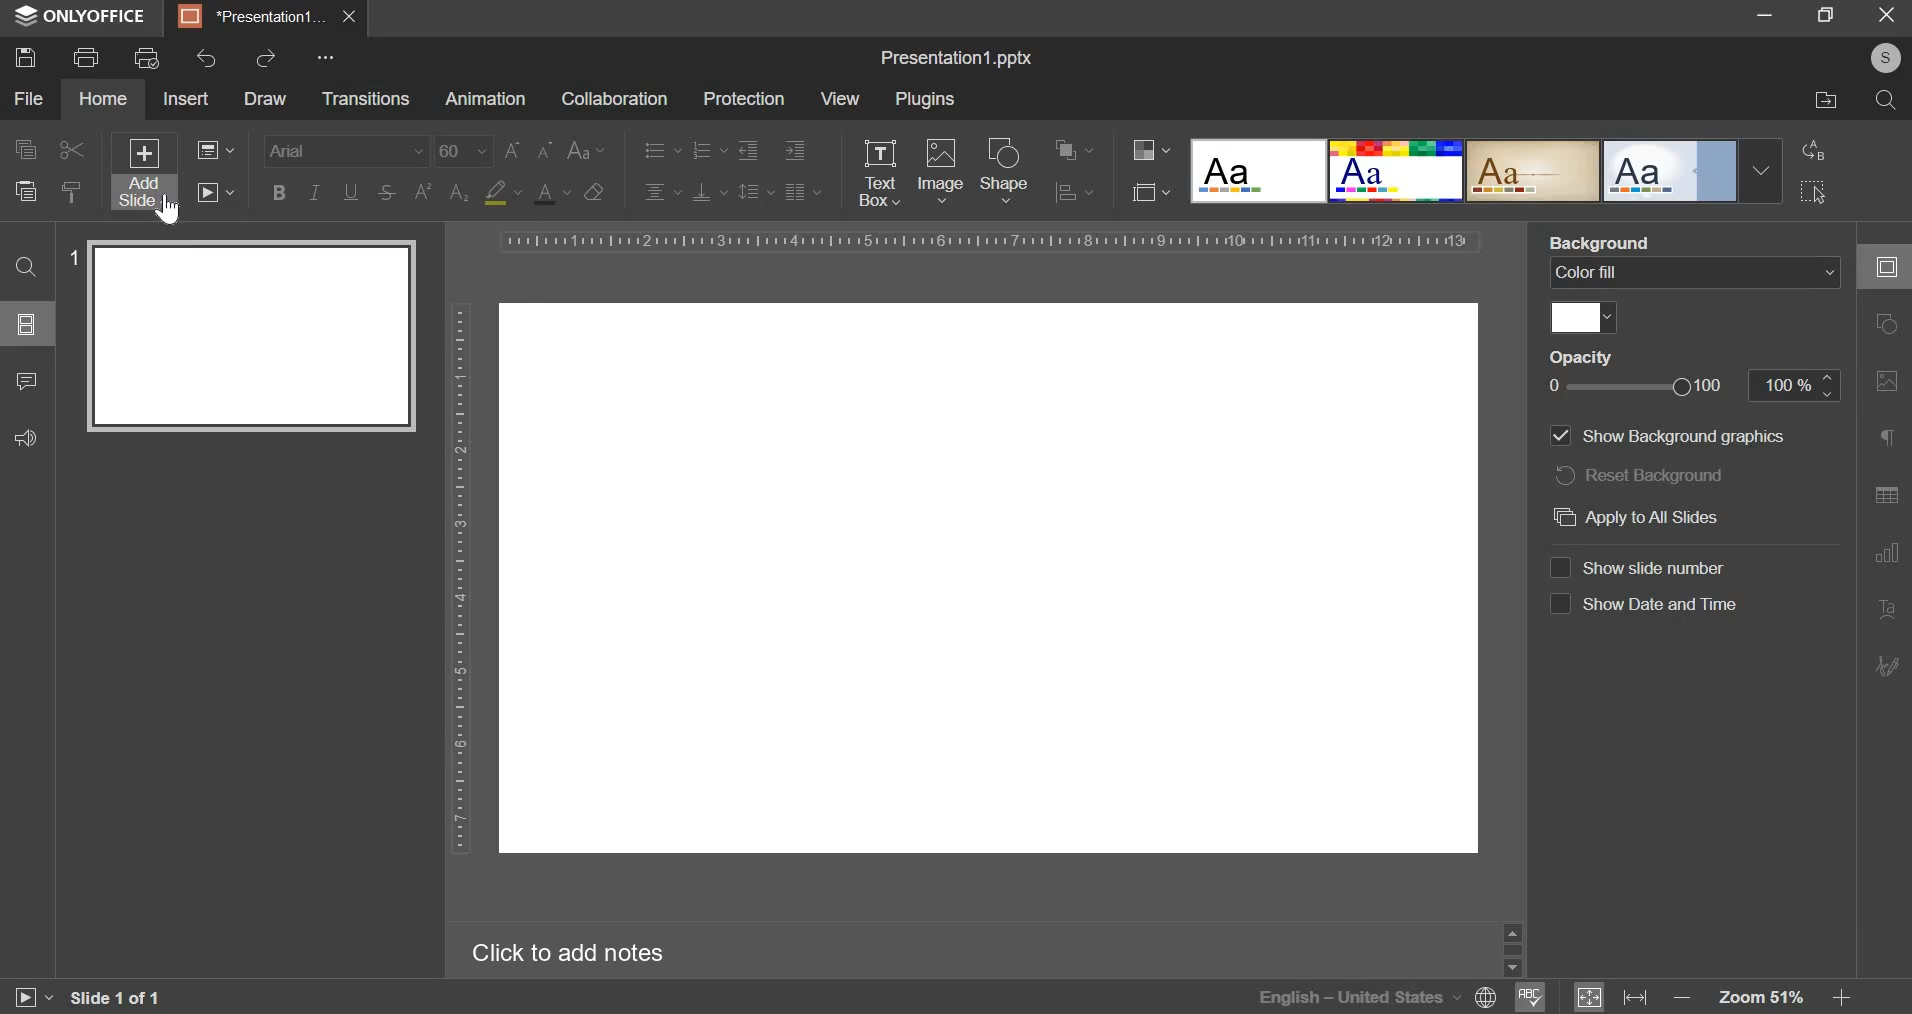 This screenshot has width=1912, height=1014. I want to click on table settings, so click(1886, 495).